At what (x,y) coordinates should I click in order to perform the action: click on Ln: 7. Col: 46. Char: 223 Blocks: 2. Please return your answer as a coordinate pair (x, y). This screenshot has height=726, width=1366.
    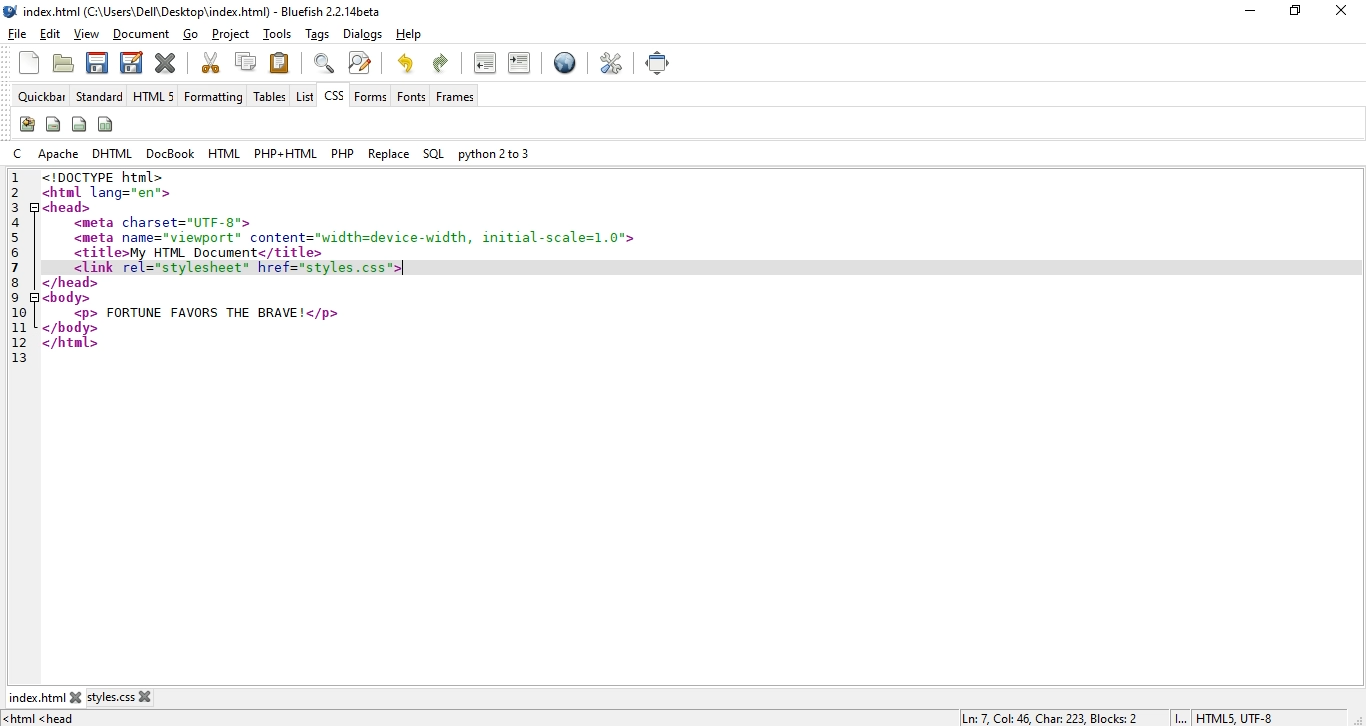
    Looking at the image, I should click on (1050, 717).